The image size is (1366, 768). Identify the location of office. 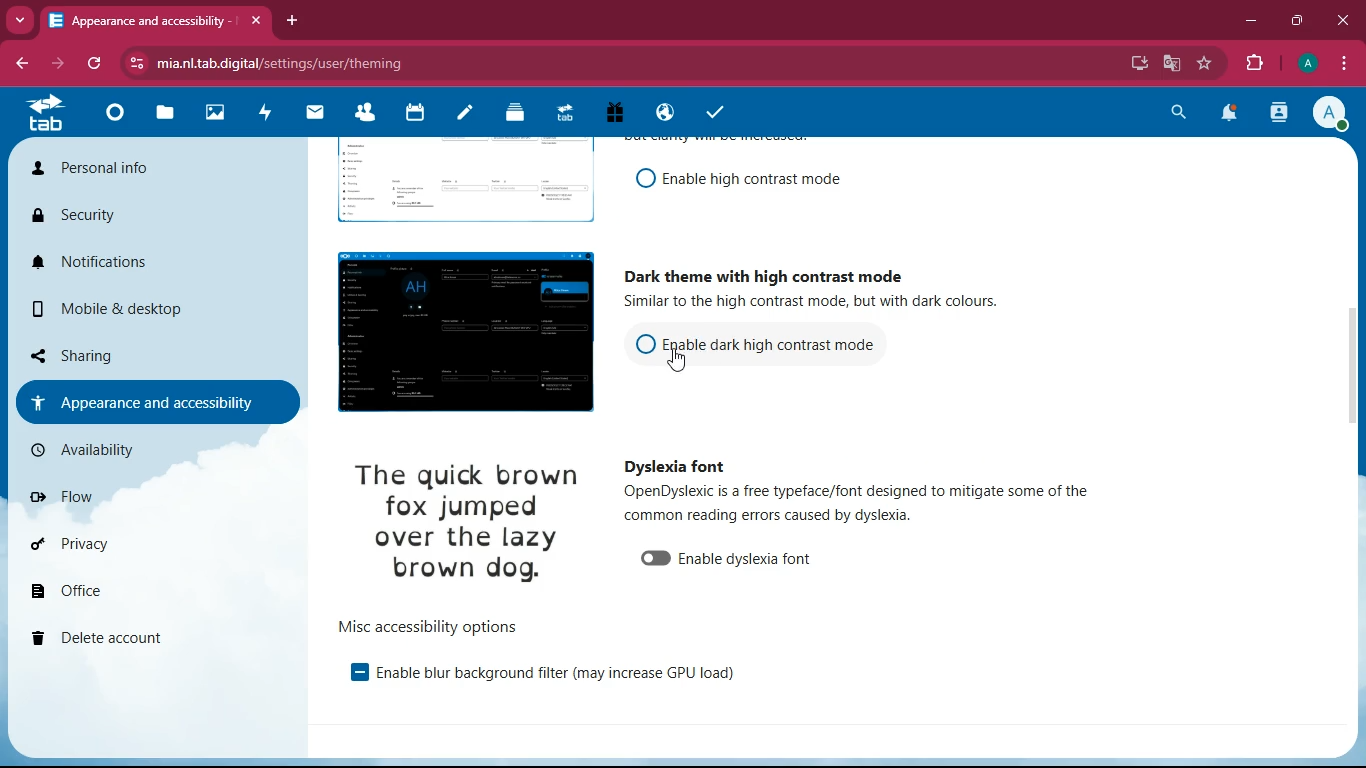
(100, 591).